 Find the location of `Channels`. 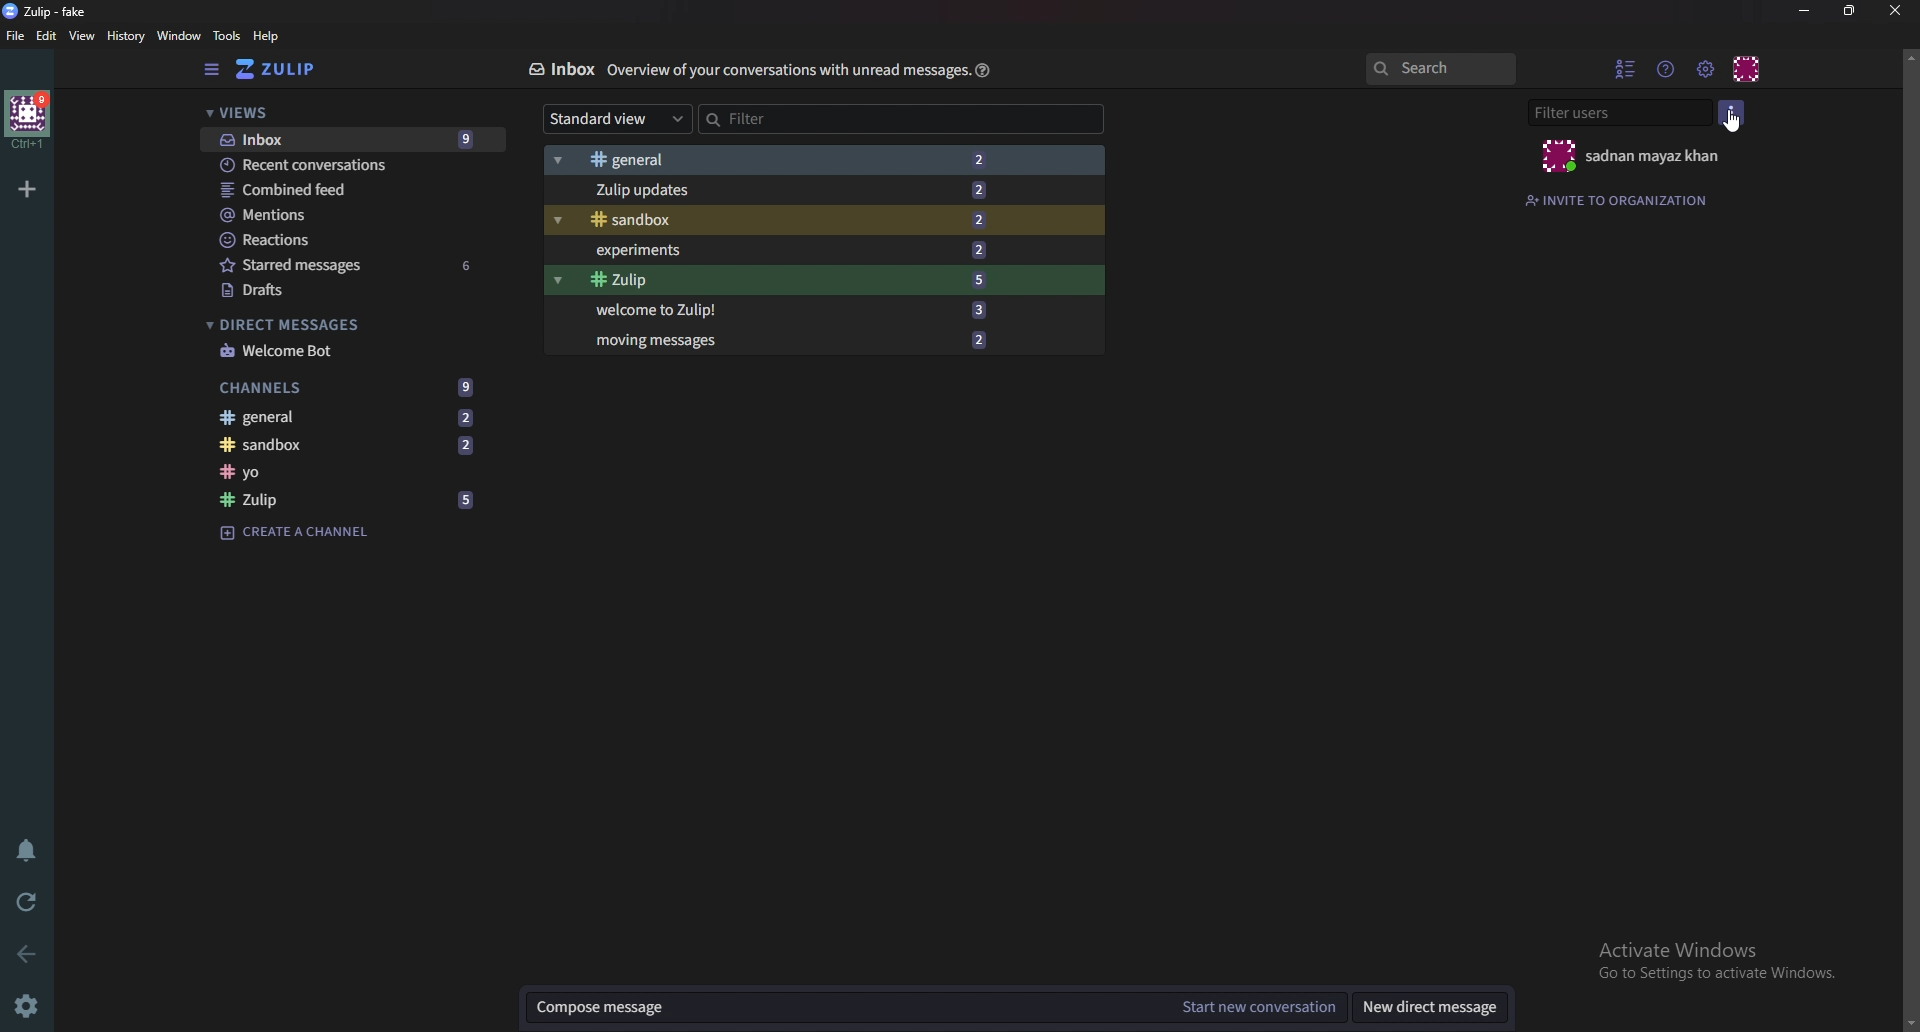

Channels is located at coordinates (347, 386).